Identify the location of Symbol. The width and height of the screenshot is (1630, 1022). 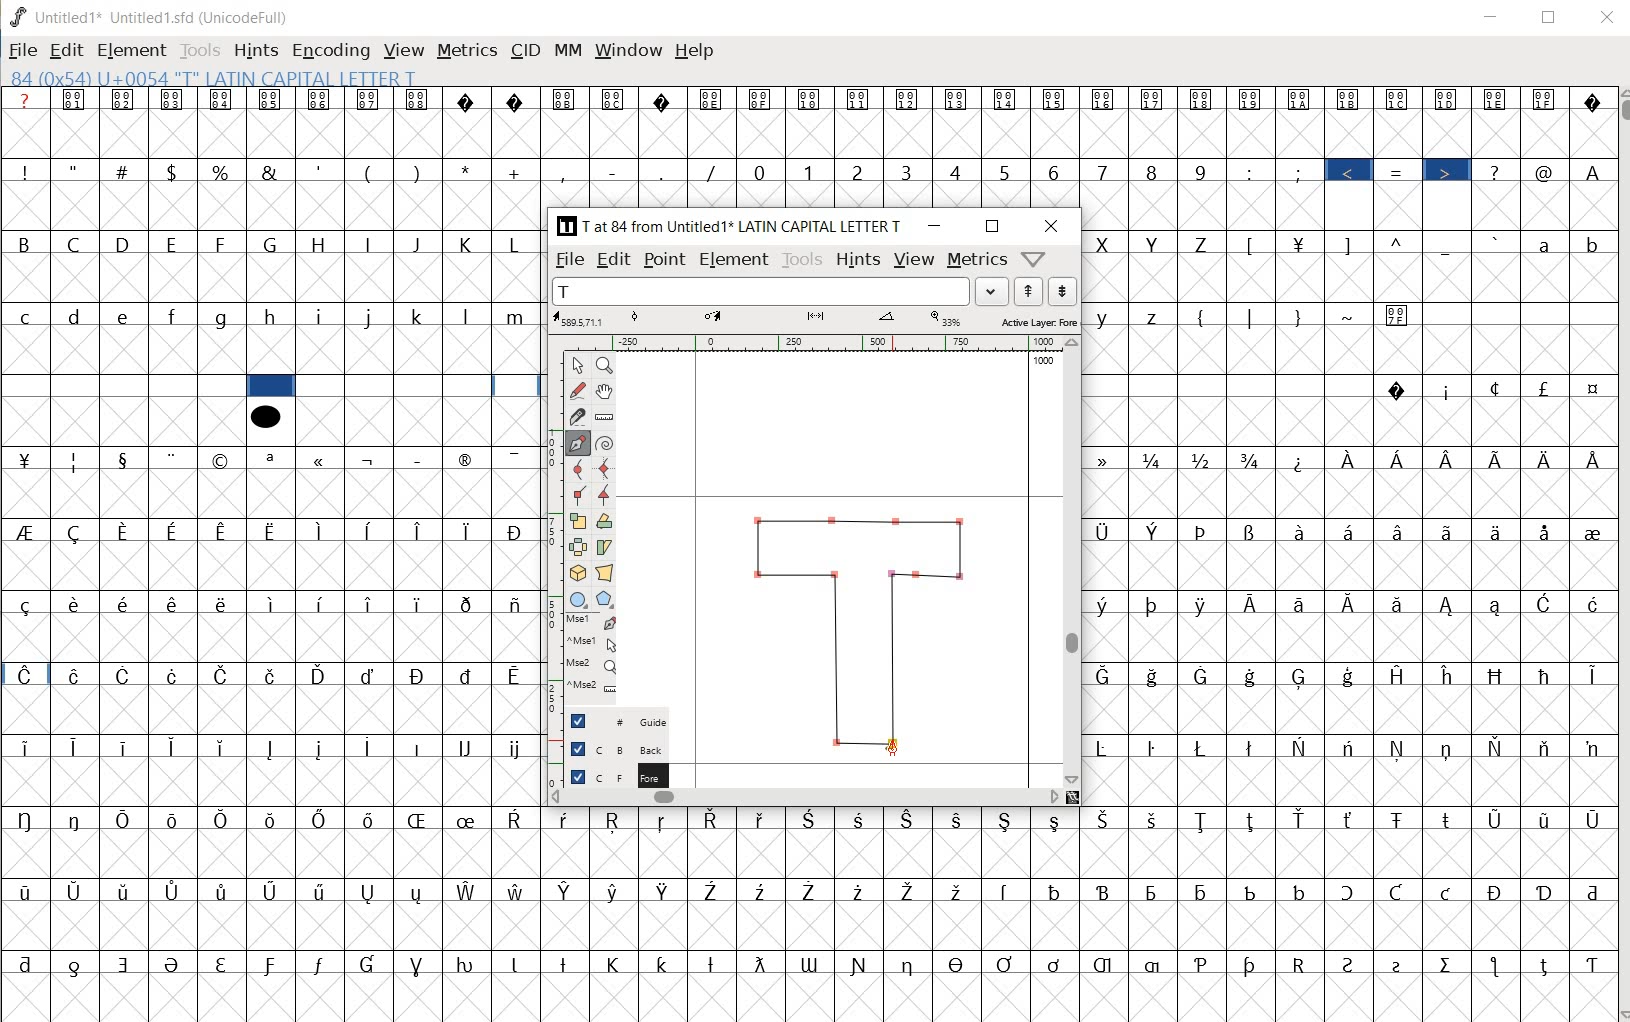
(469, 747).